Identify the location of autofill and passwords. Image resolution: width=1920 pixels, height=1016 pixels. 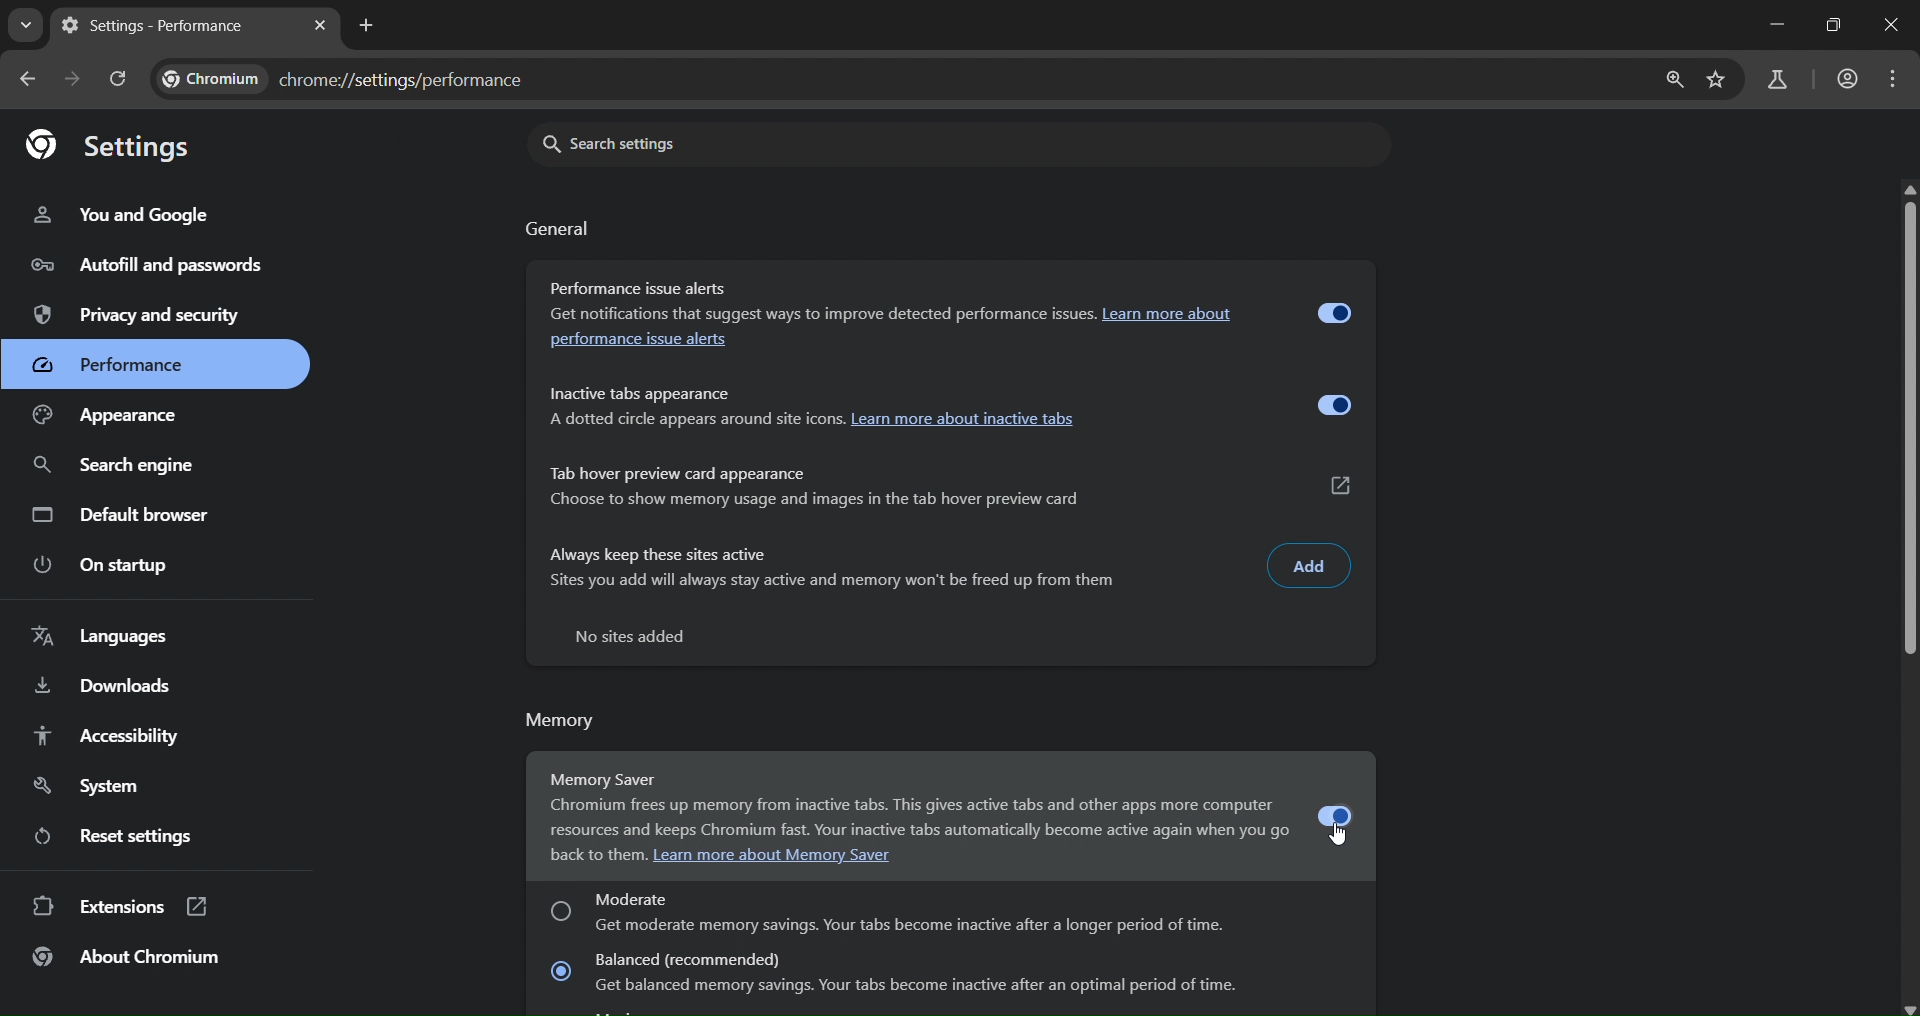
(154, 267).